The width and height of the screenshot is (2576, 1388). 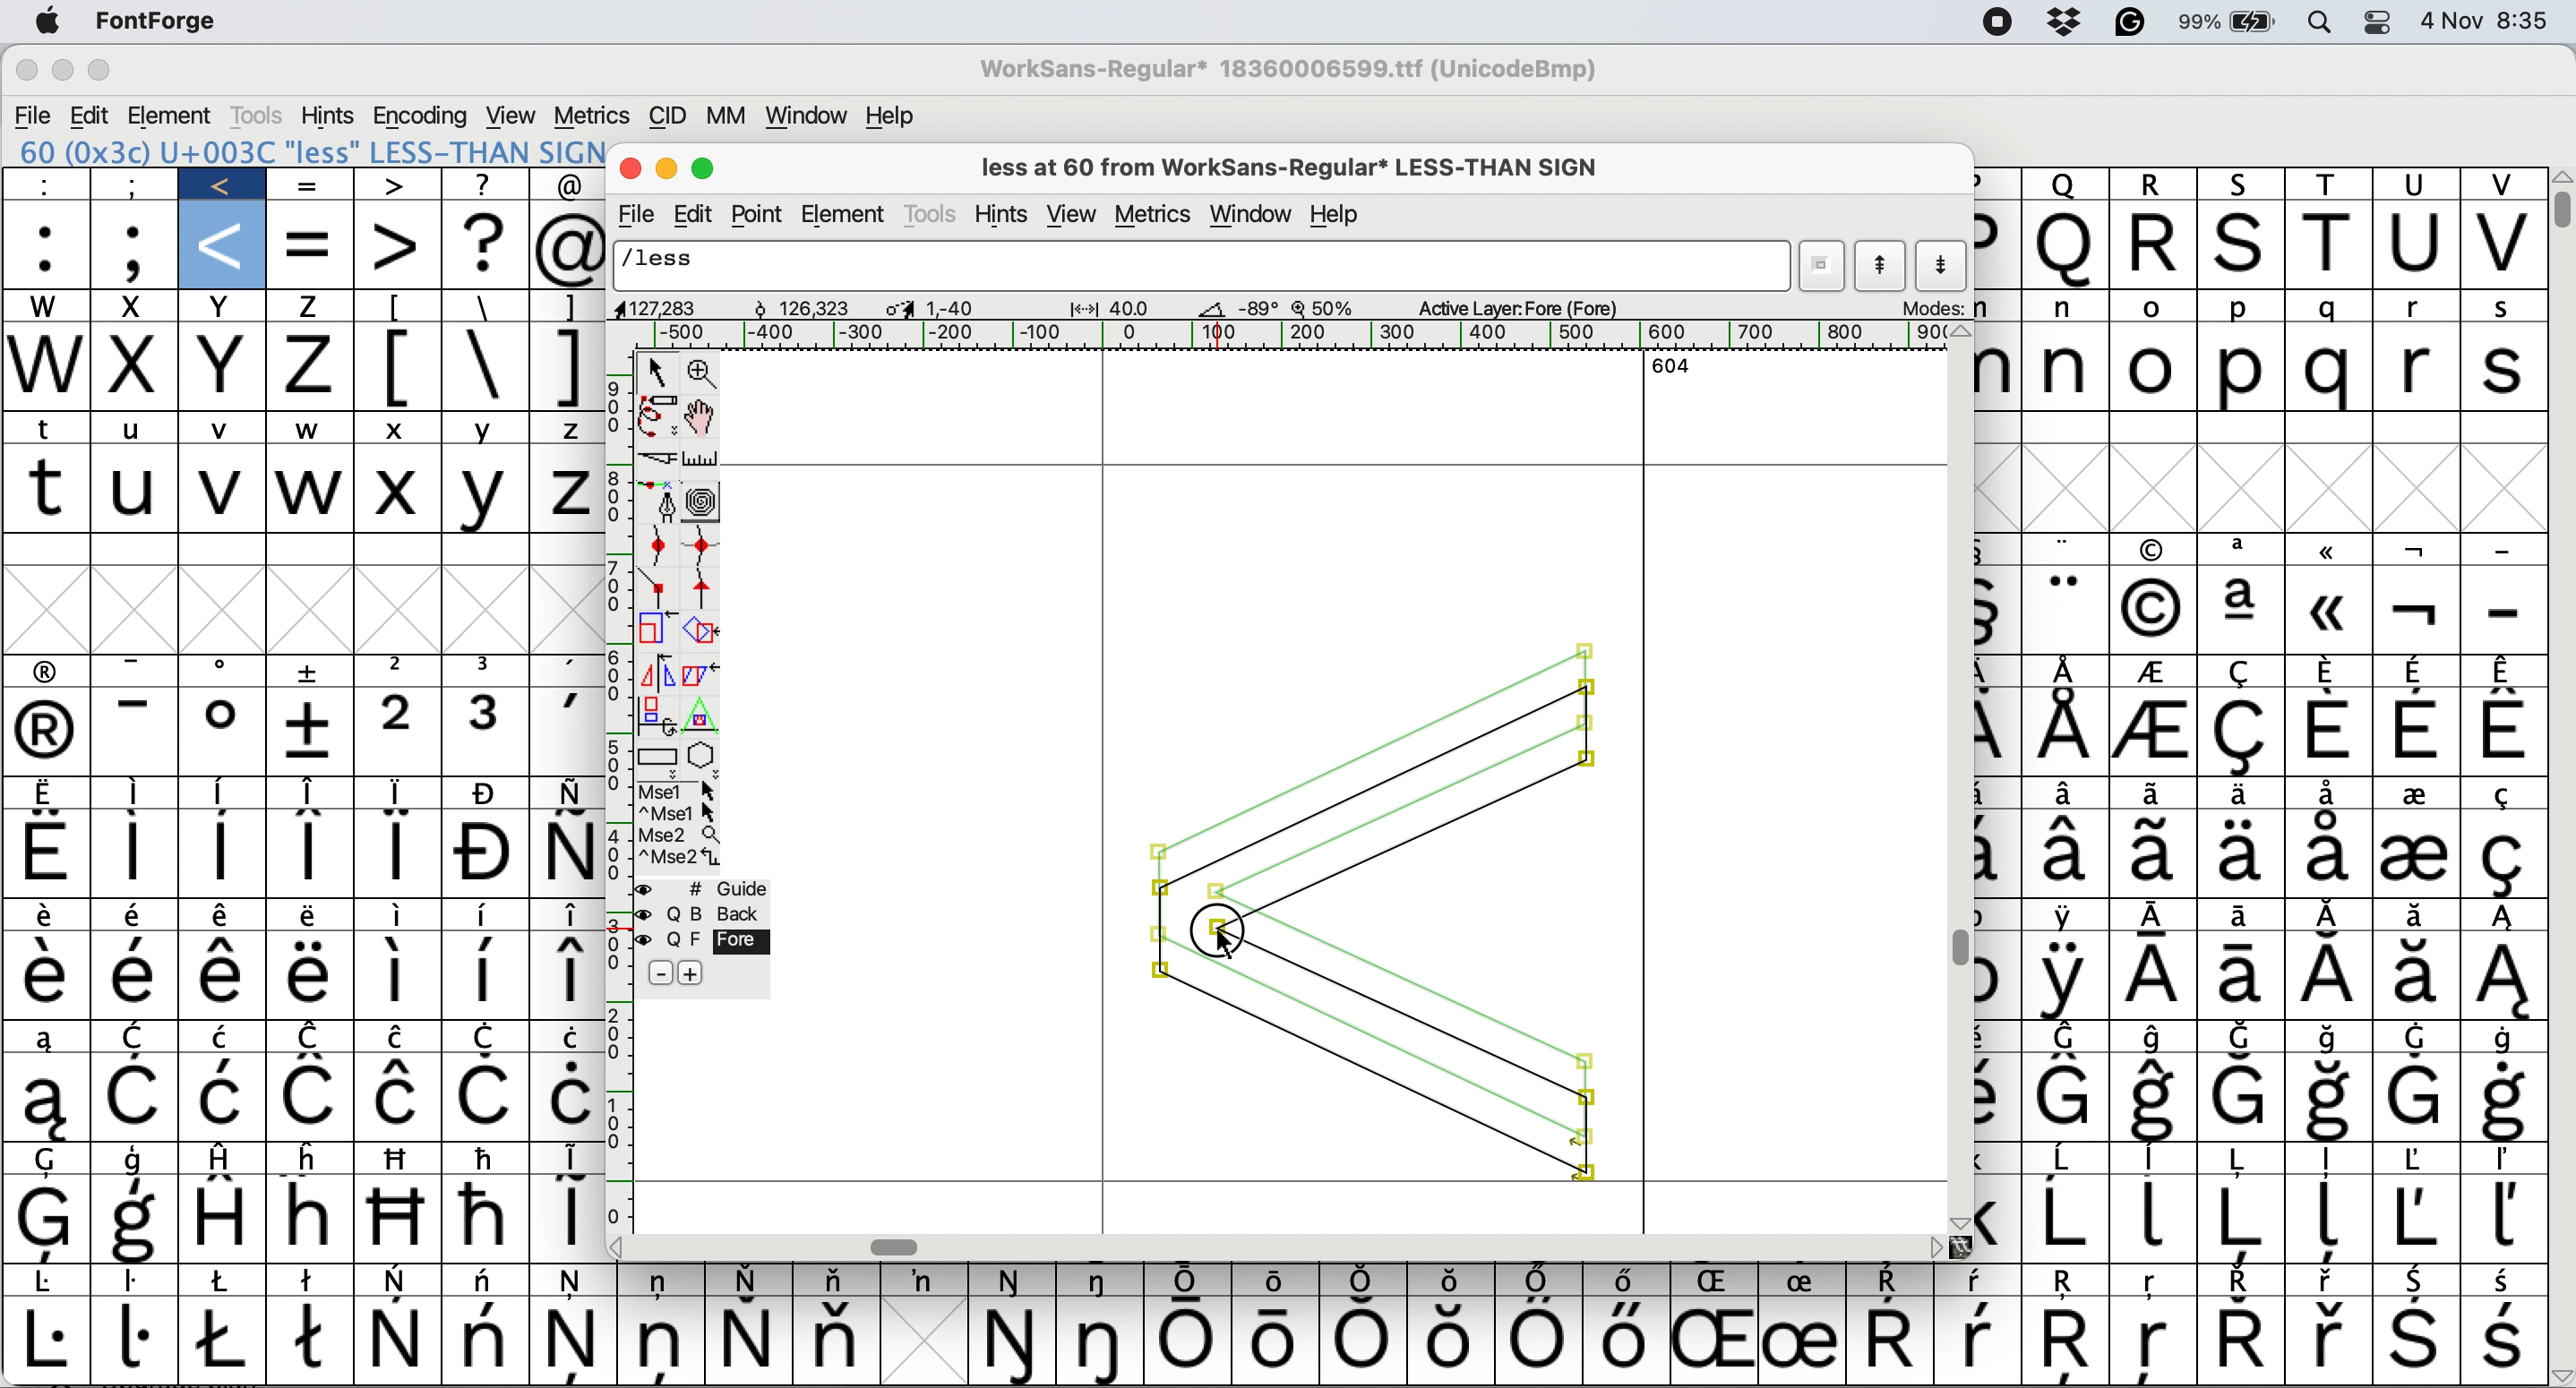 I want to click on Symbol, so click(x=662, y=1346).